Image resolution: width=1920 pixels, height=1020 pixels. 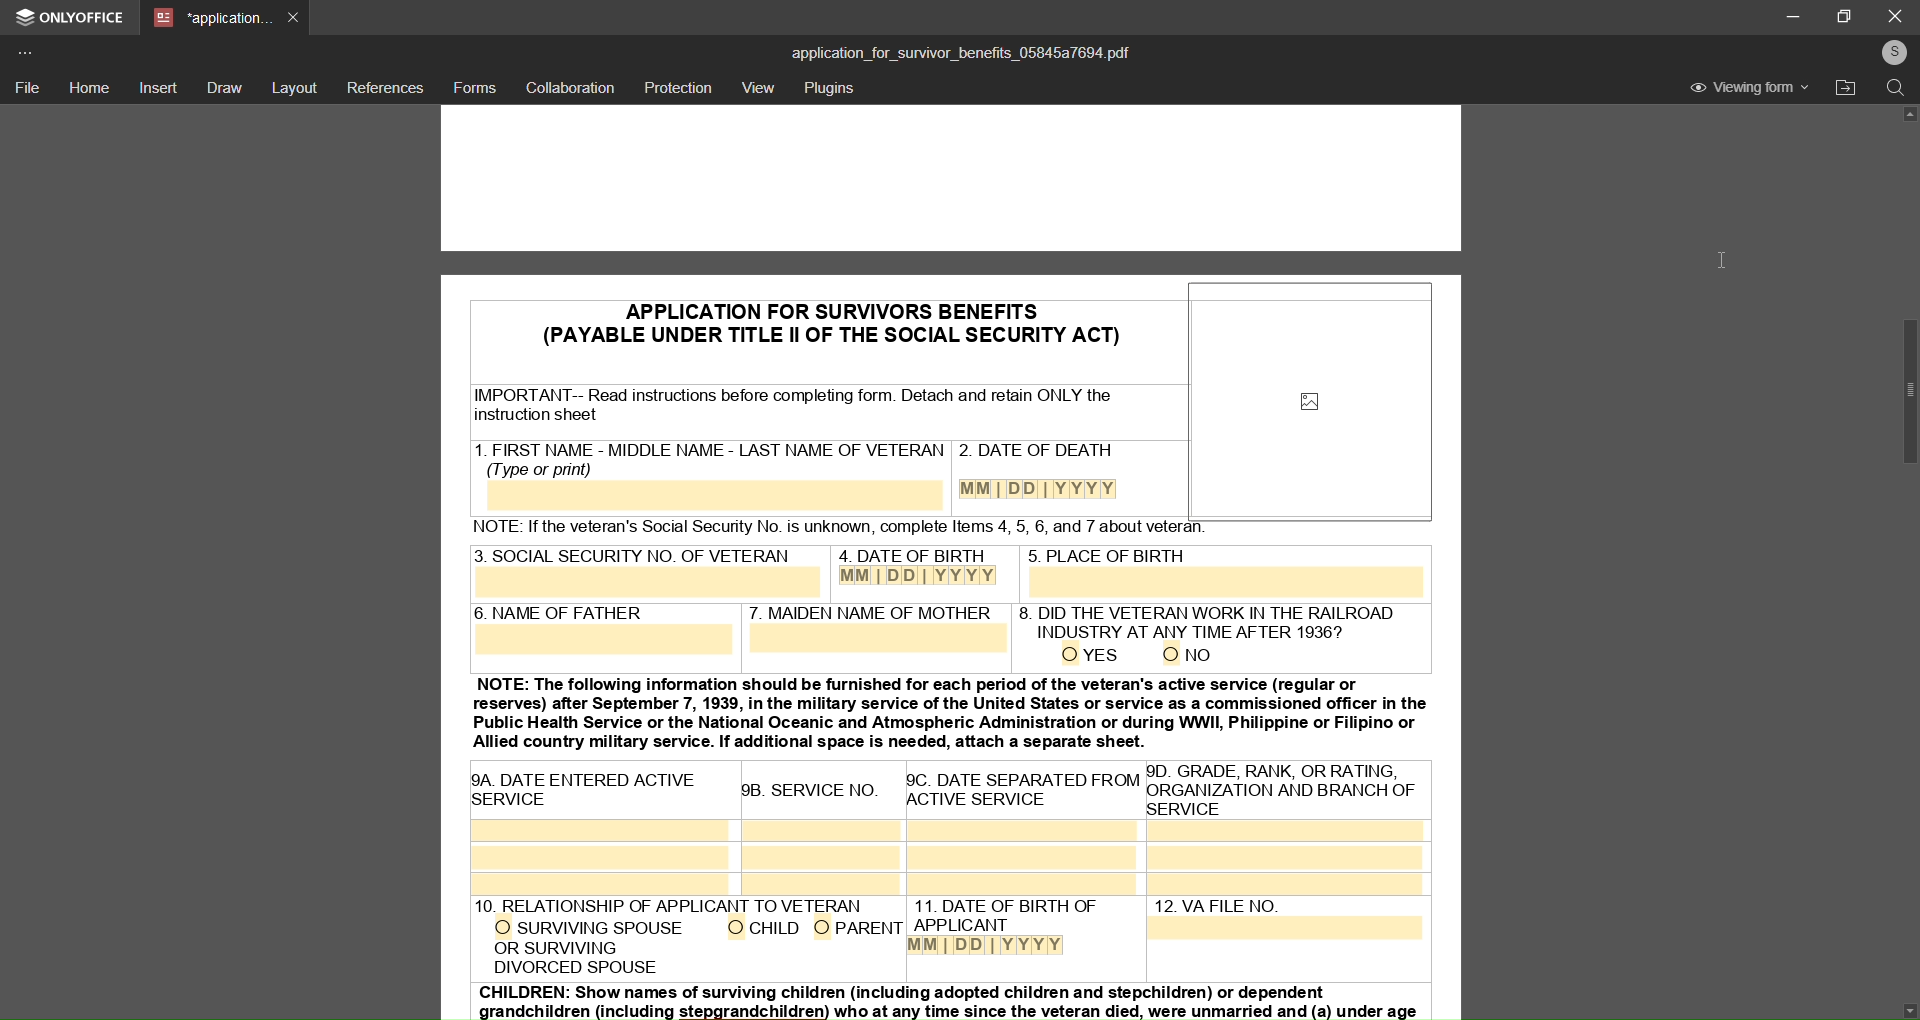 I want to click on search, so click(x=1895, y=91).